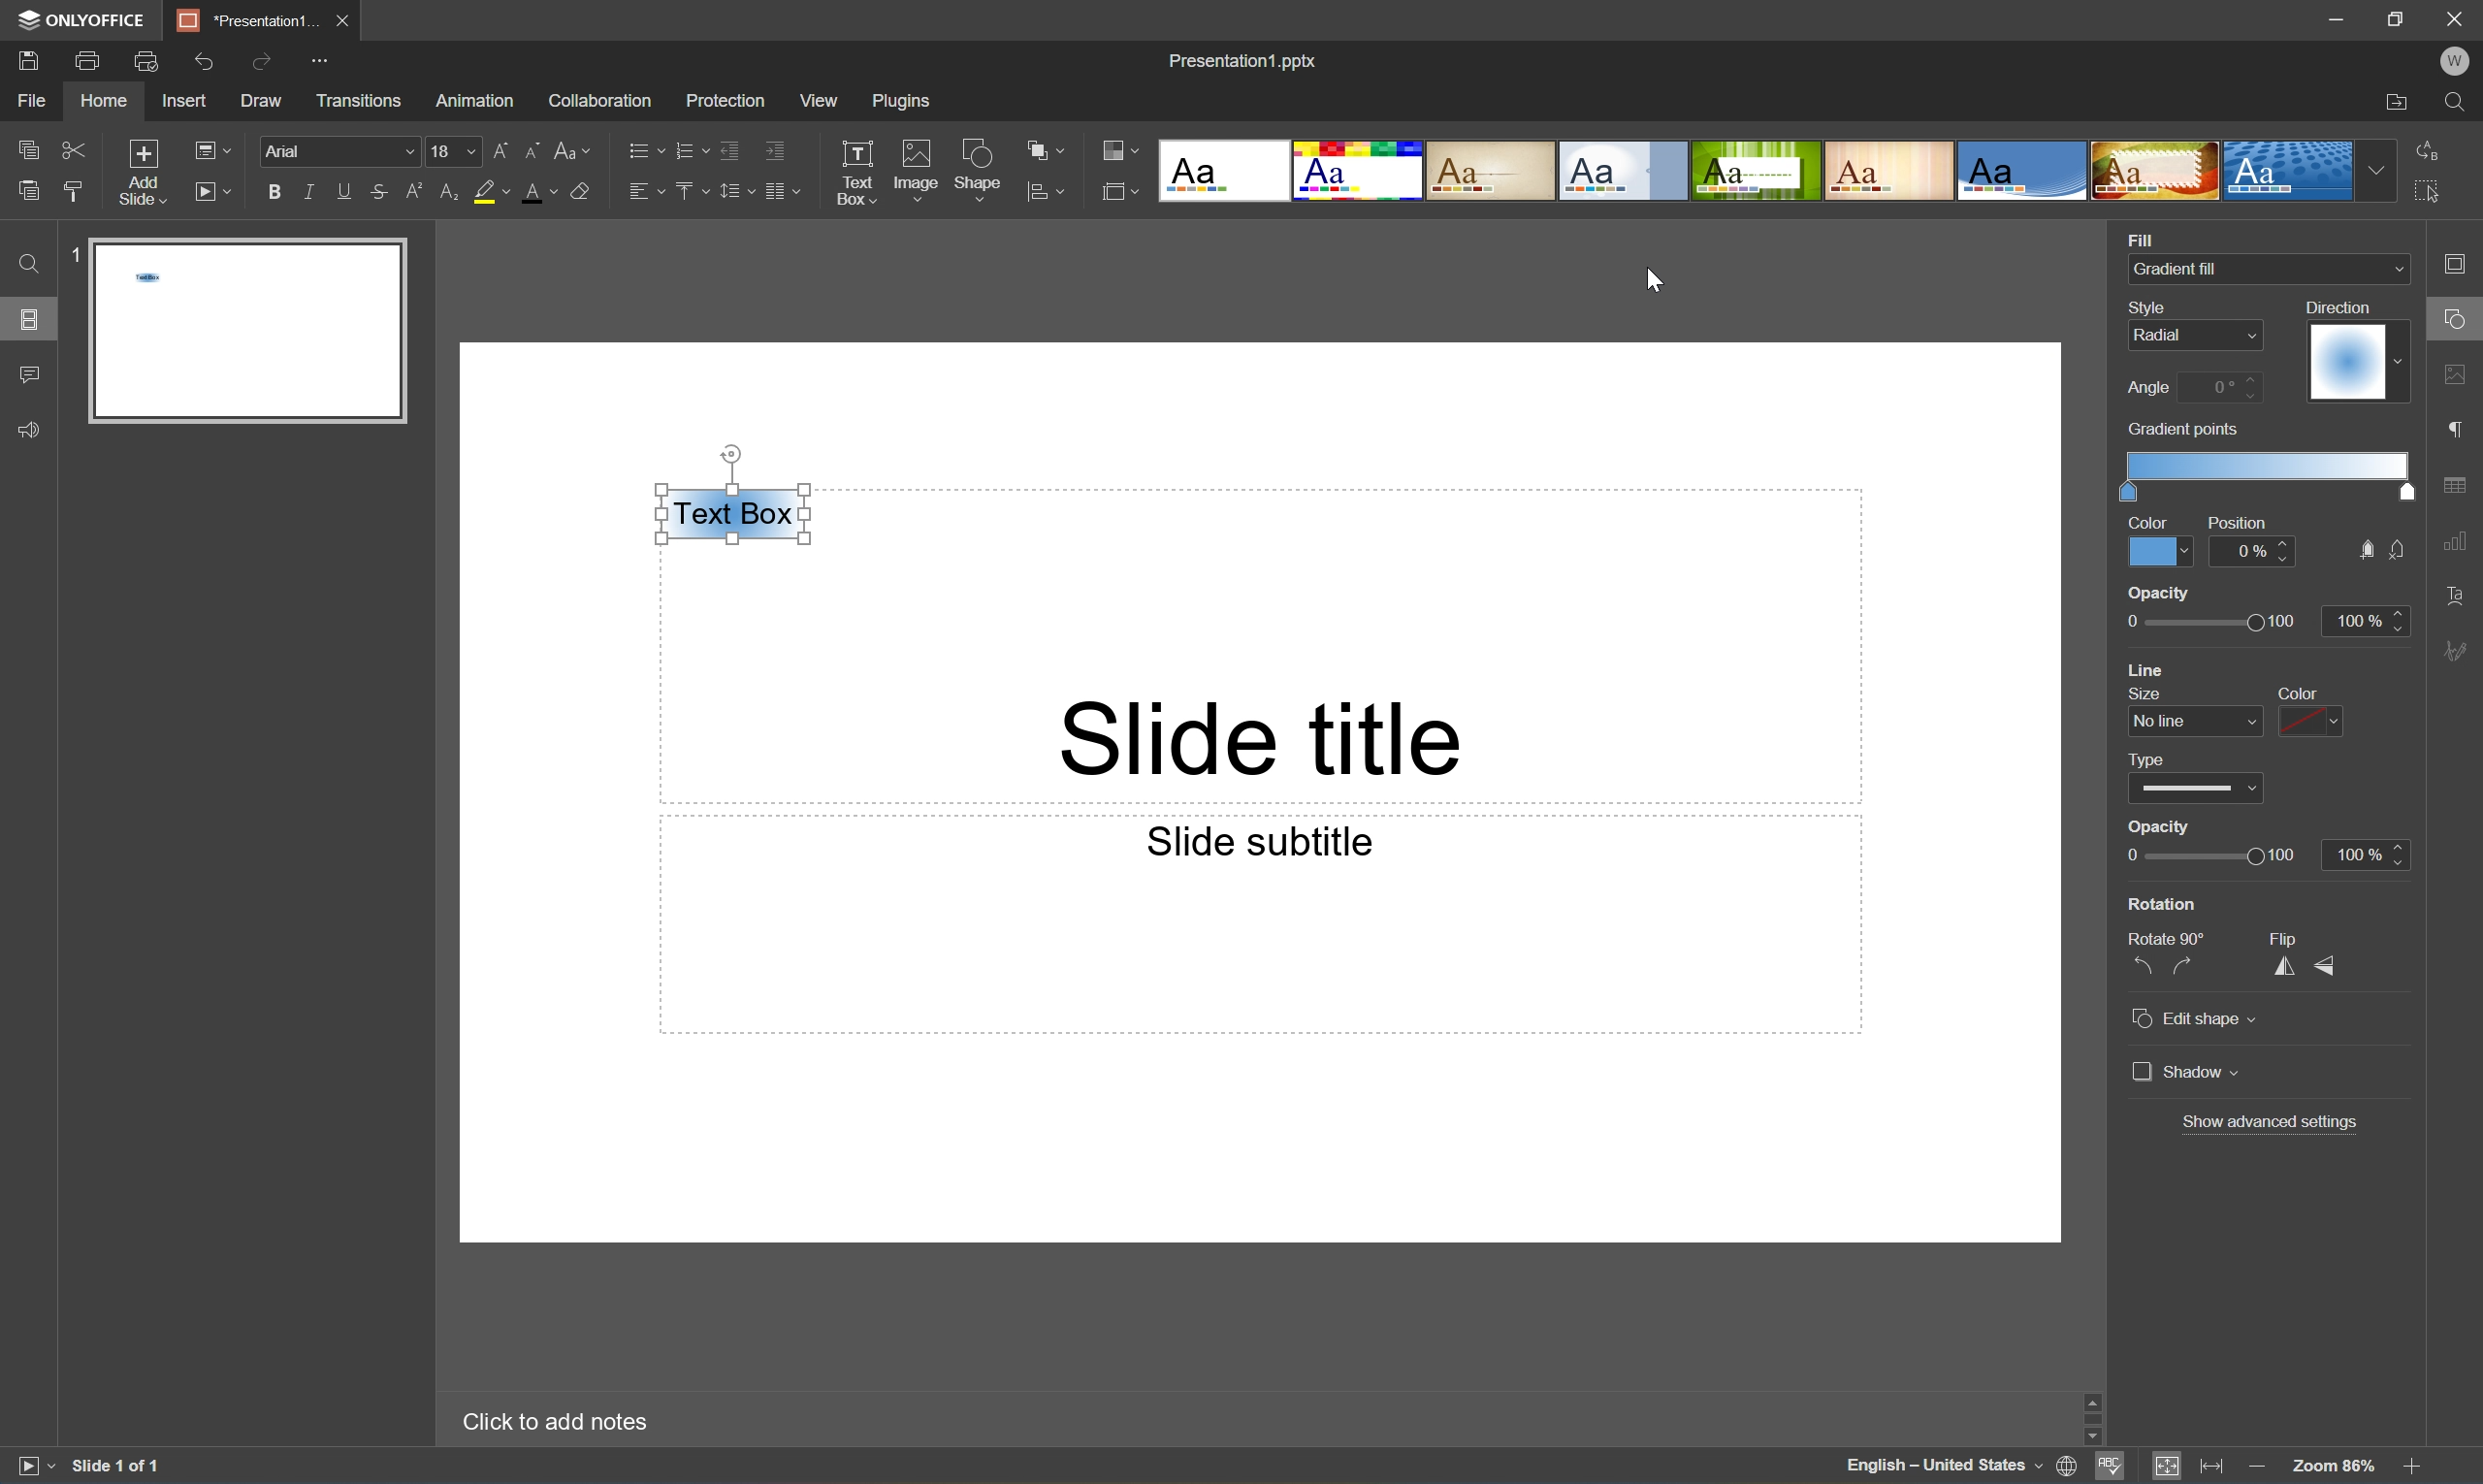  I want to click on Scroll Bar, so click(2416, 1414).